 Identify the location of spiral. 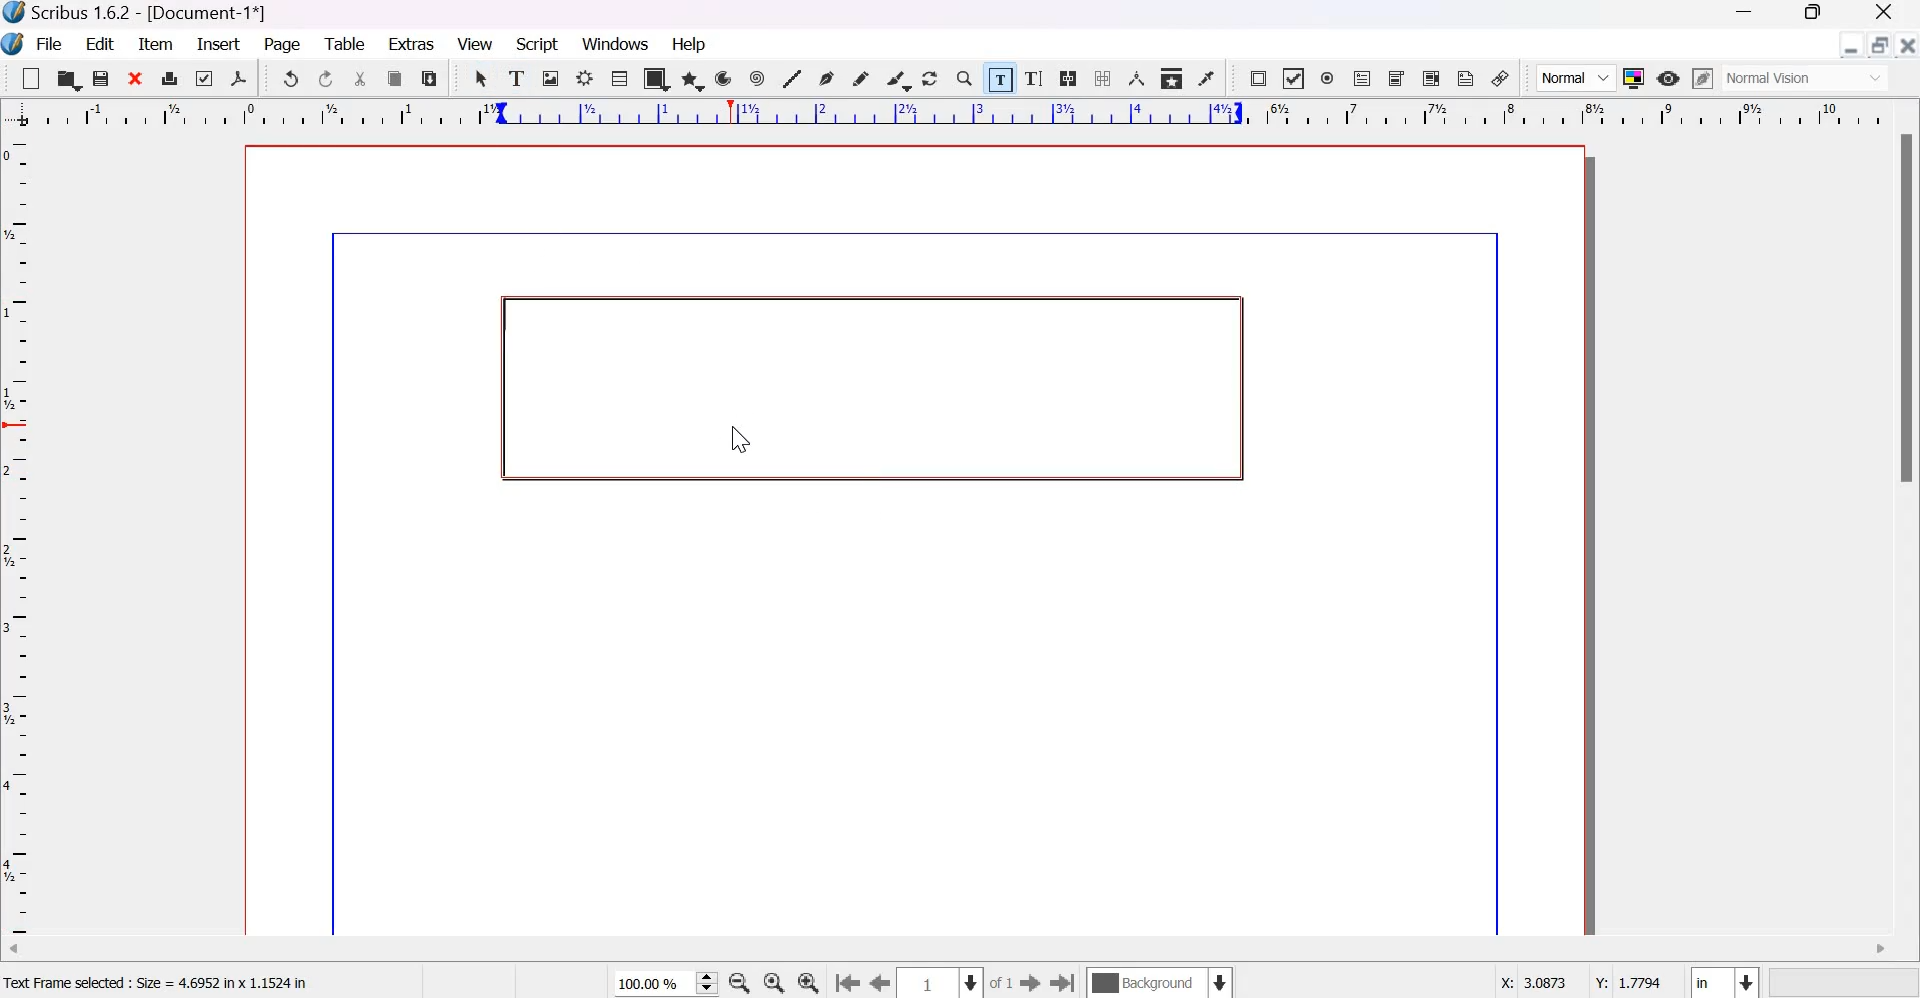
(759, 78).